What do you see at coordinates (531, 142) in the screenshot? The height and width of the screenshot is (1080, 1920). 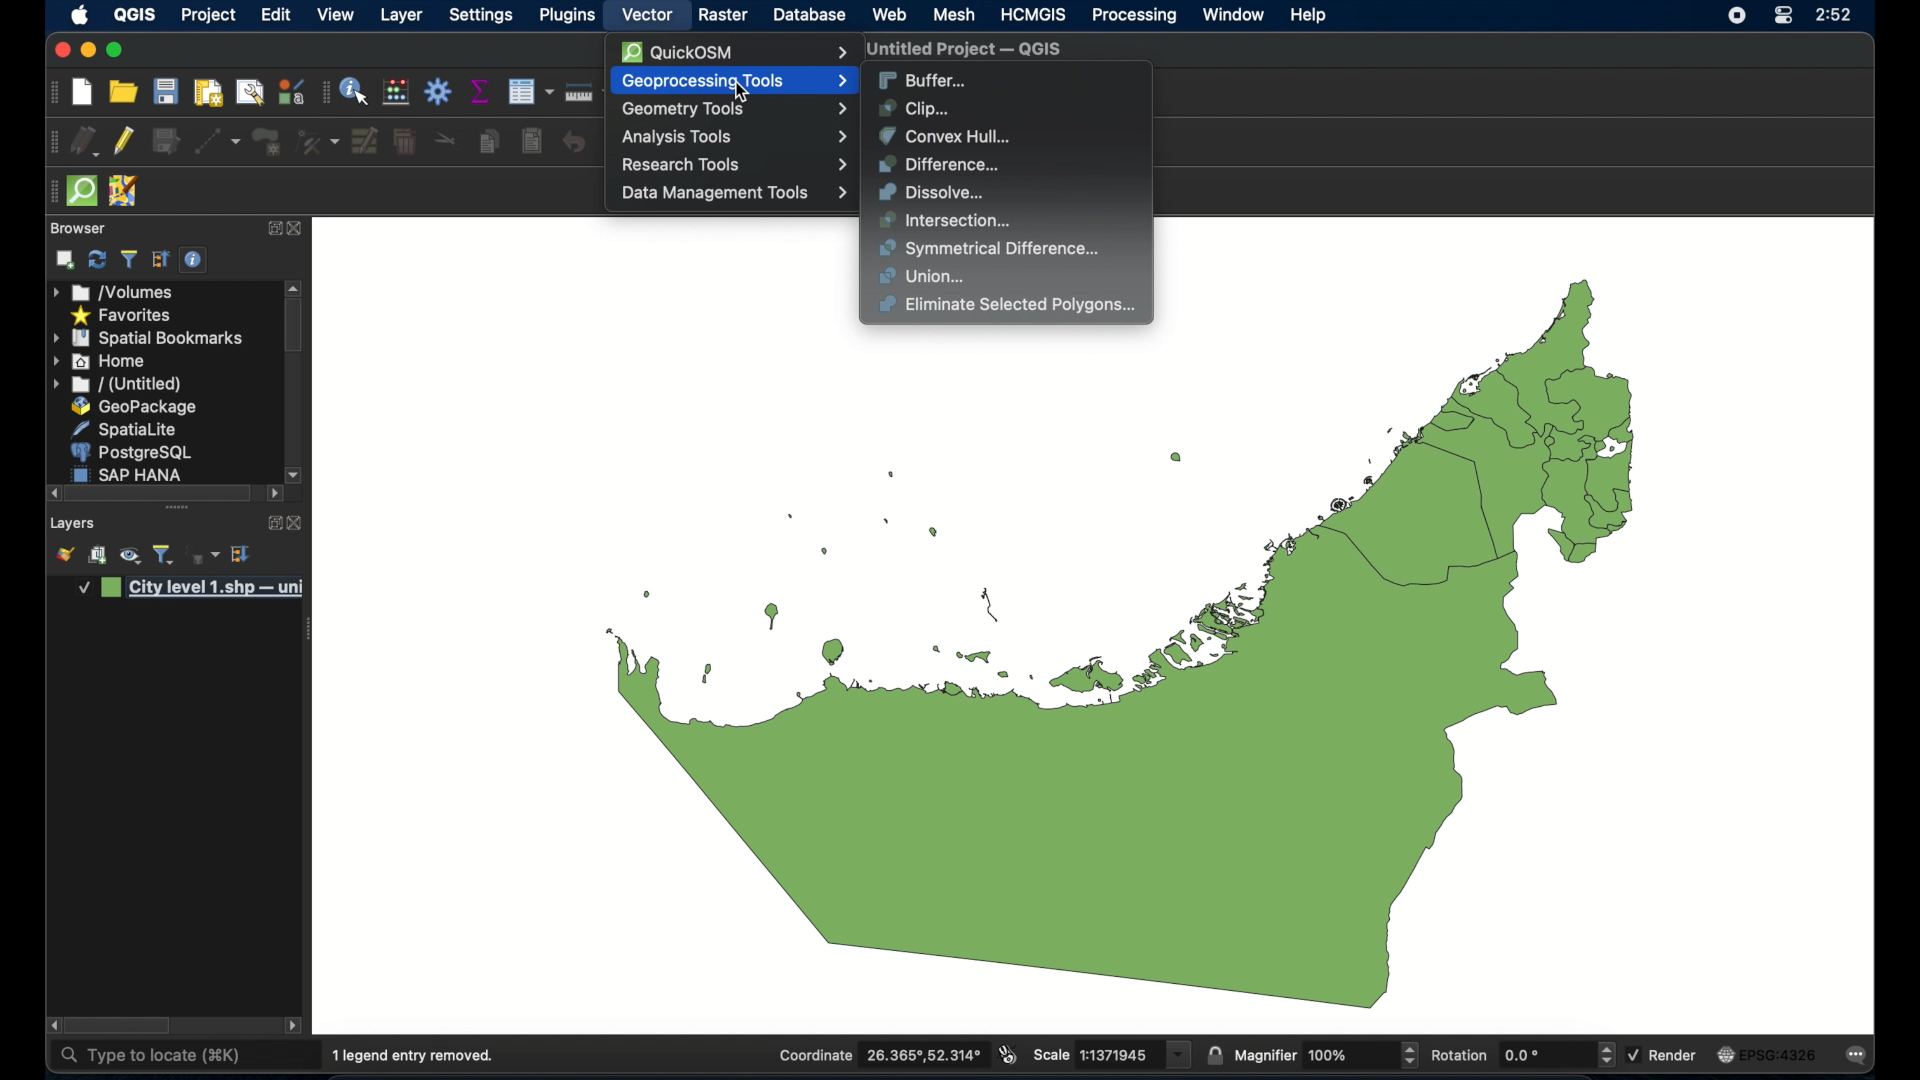 I see `paste features` at bounding box center [531, 142].